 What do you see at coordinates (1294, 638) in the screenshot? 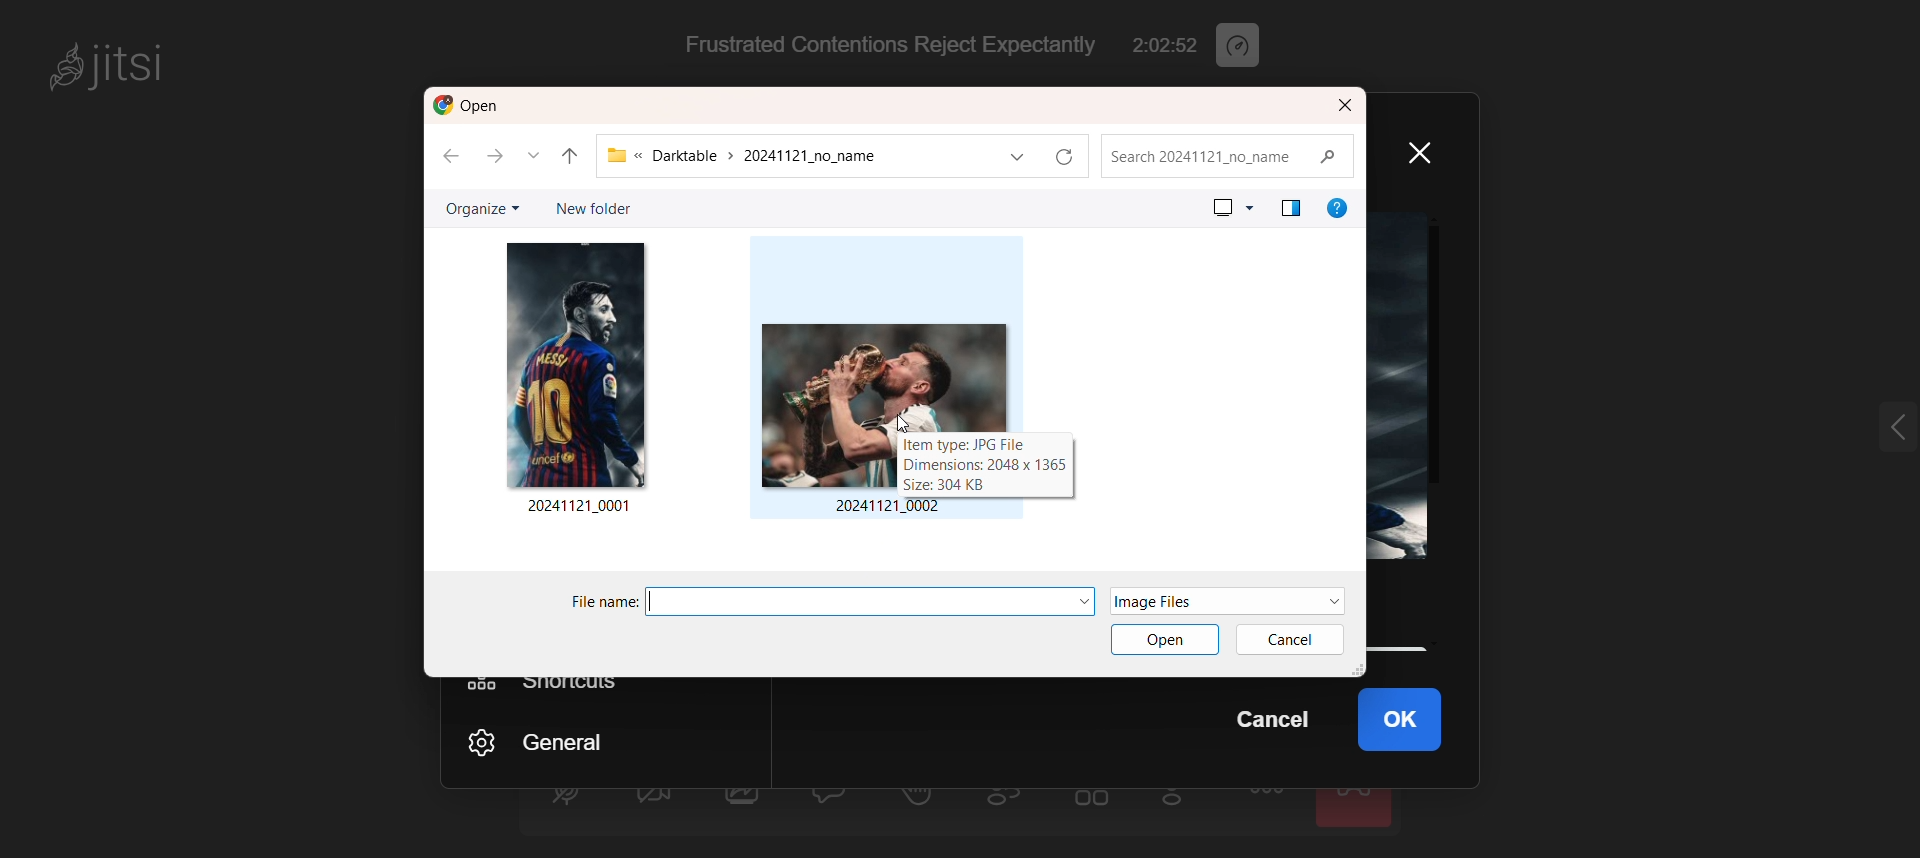
I see `cancel` at bounding box center [1294, 638].